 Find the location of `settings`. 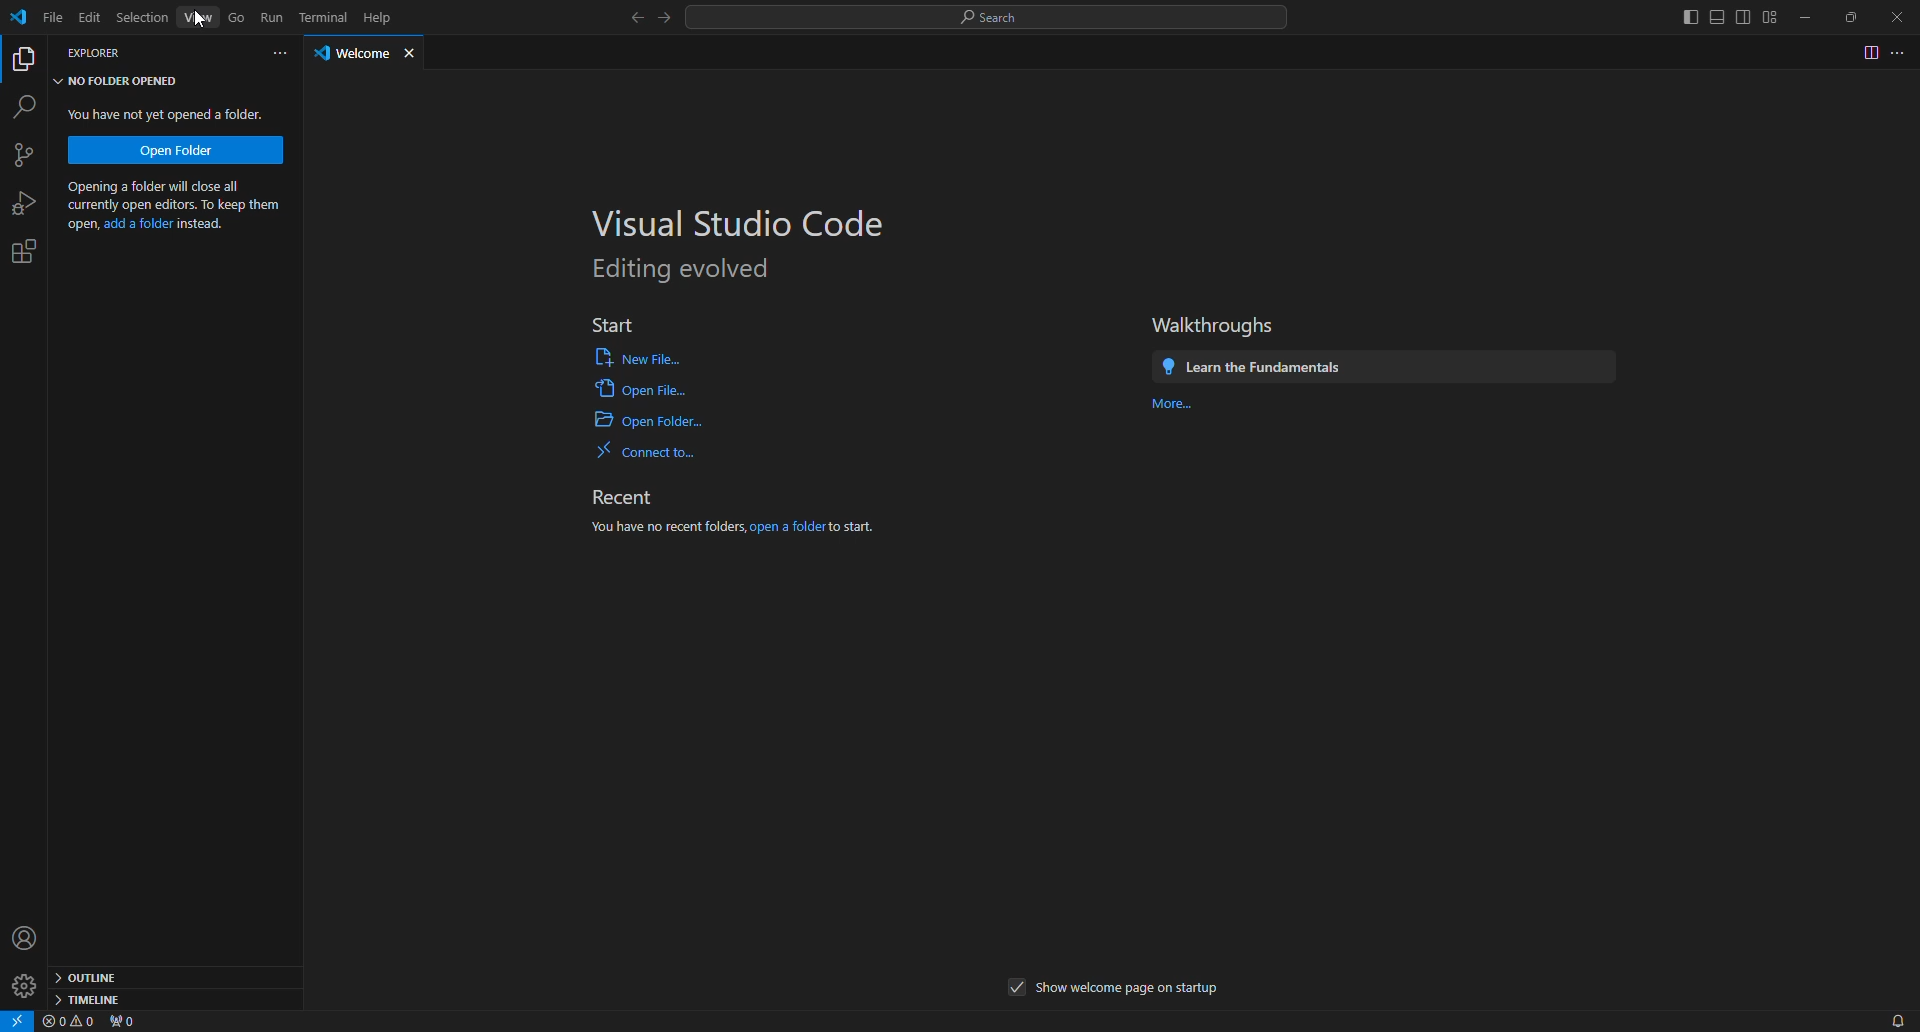

settings is located at coordinates (23, 985).